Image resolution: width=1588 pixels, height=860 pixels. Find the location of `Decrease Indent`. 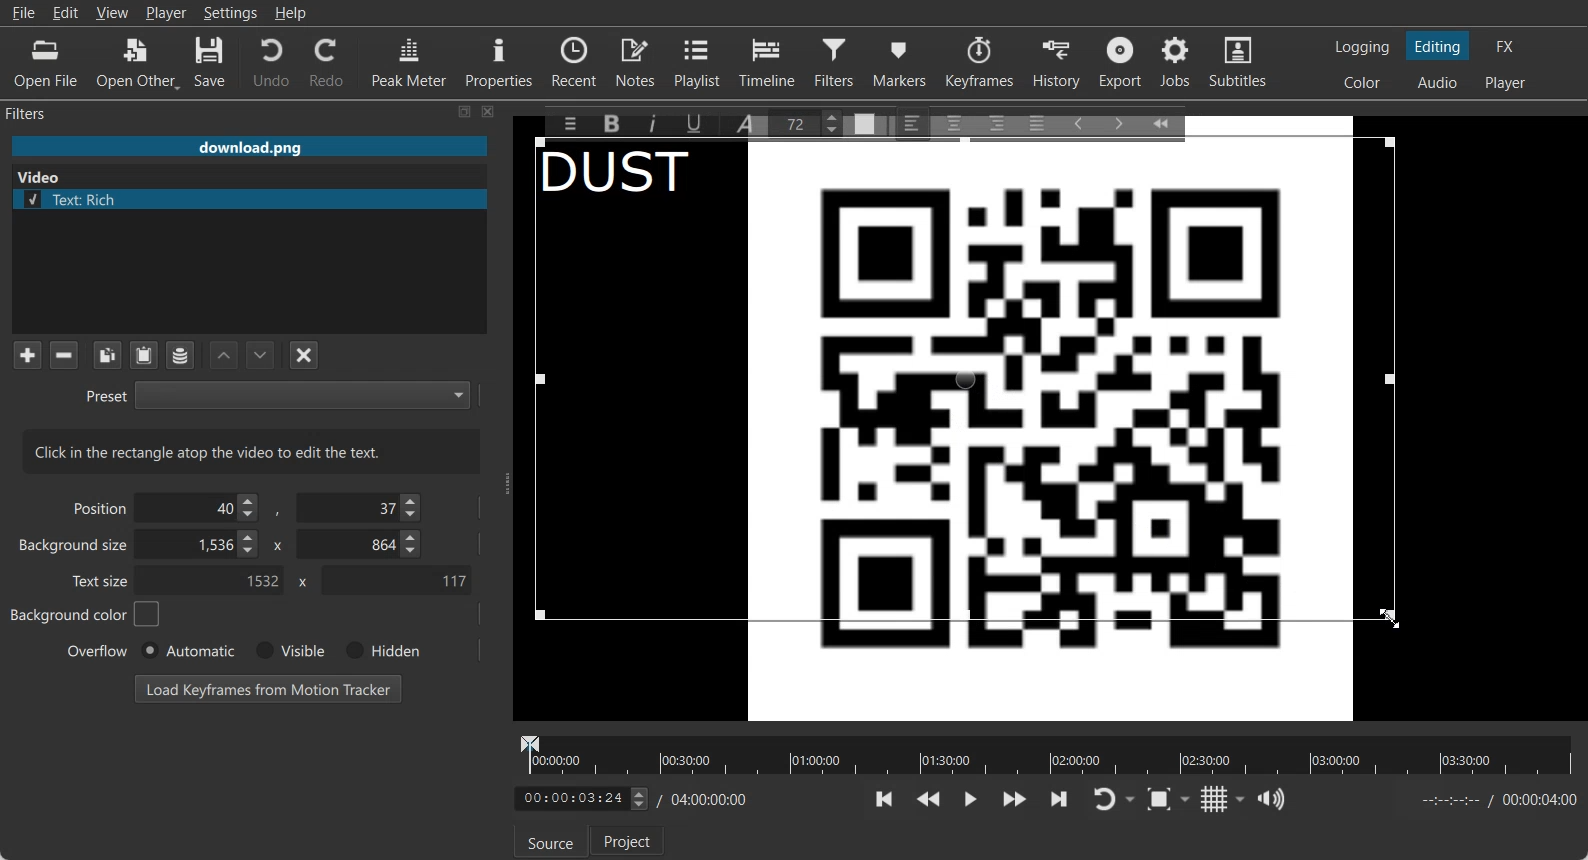

Decrease Indent is located at coordinates (1078, 122).